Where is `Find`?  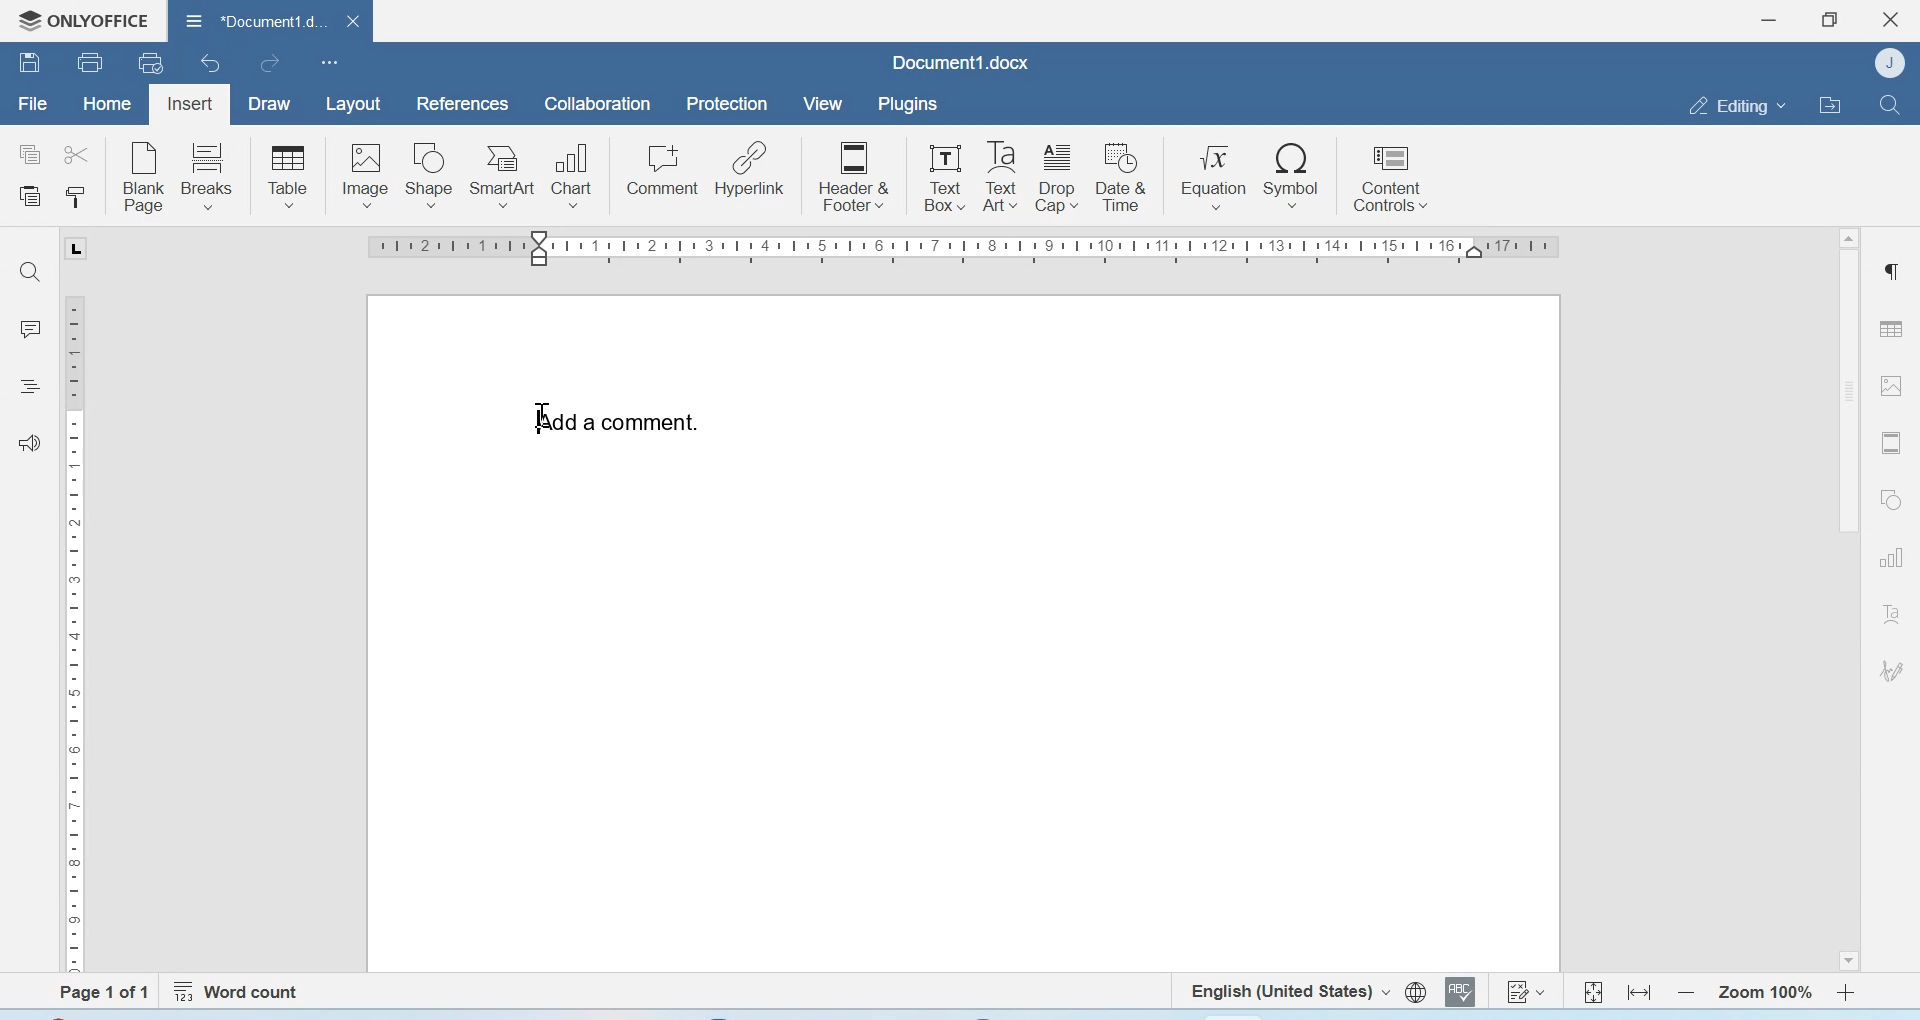
Find is located at coordinates (1888, 104).